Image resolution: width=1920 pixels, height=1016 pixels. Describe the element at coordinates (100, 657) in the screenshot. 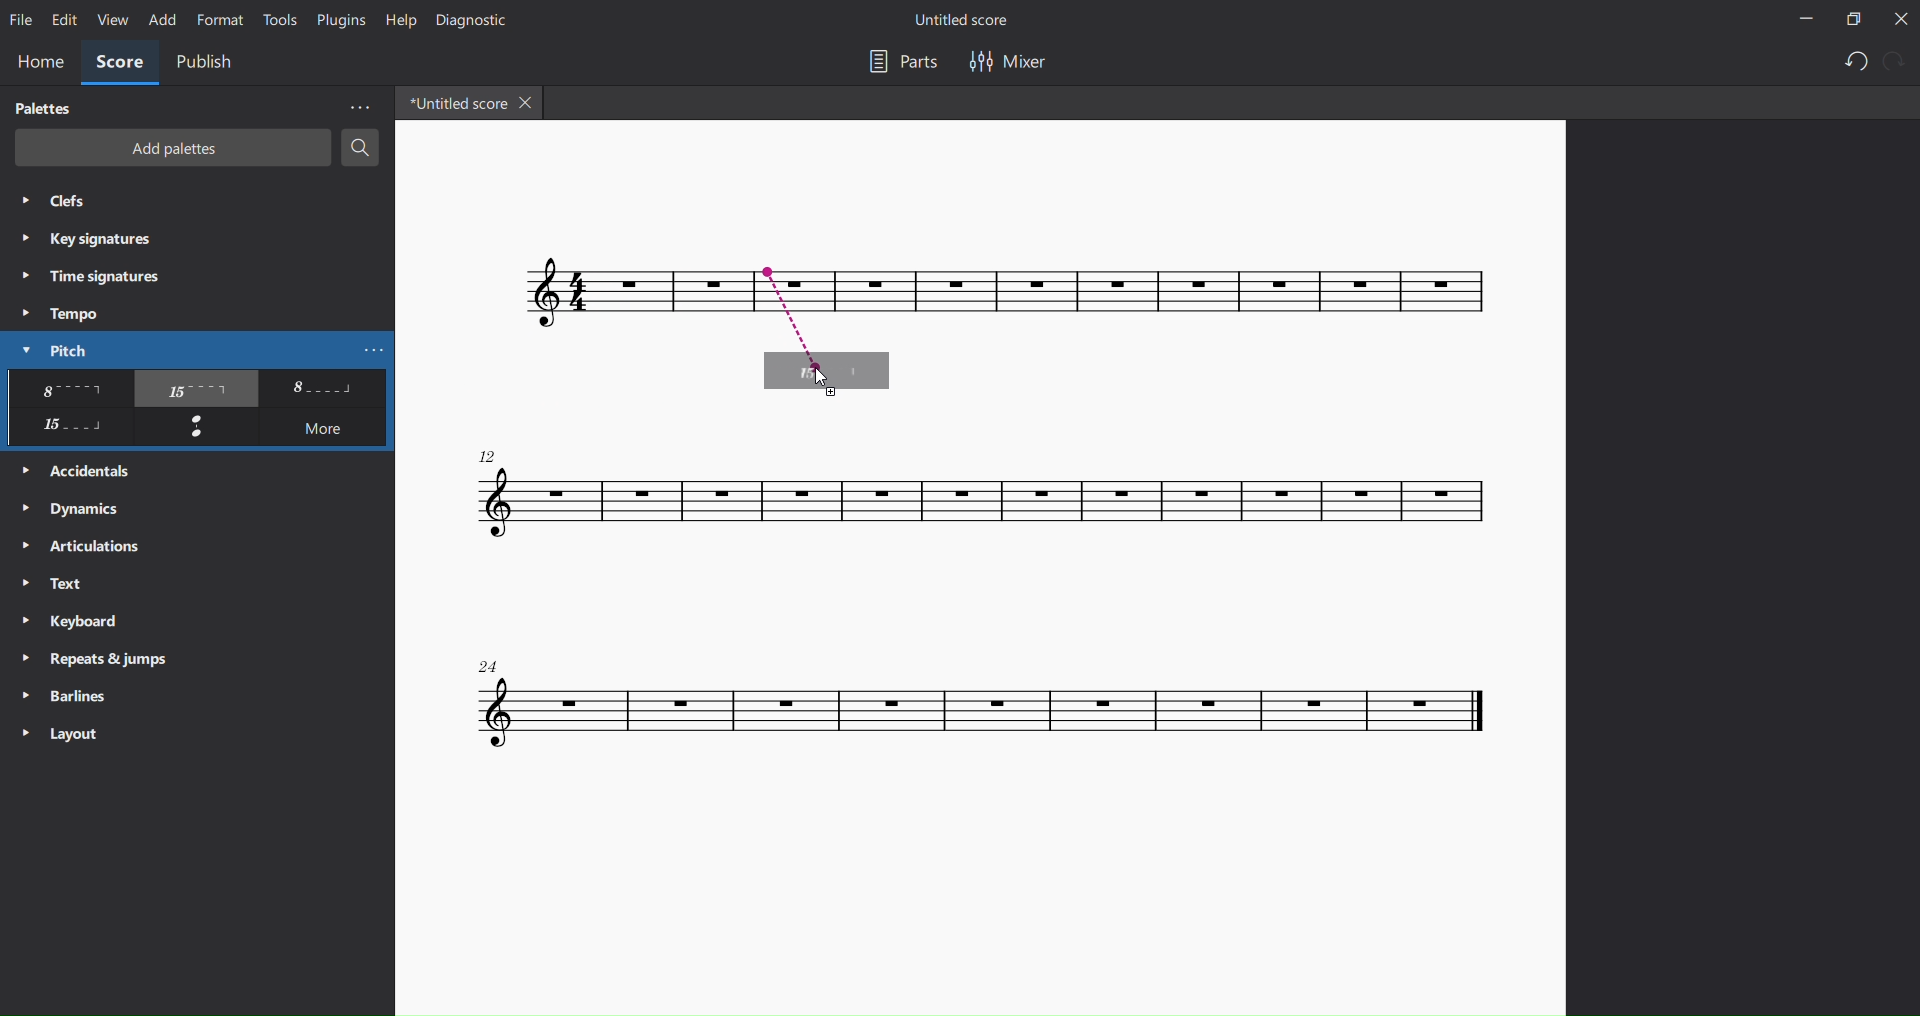

I see `reports and jump` at that location.